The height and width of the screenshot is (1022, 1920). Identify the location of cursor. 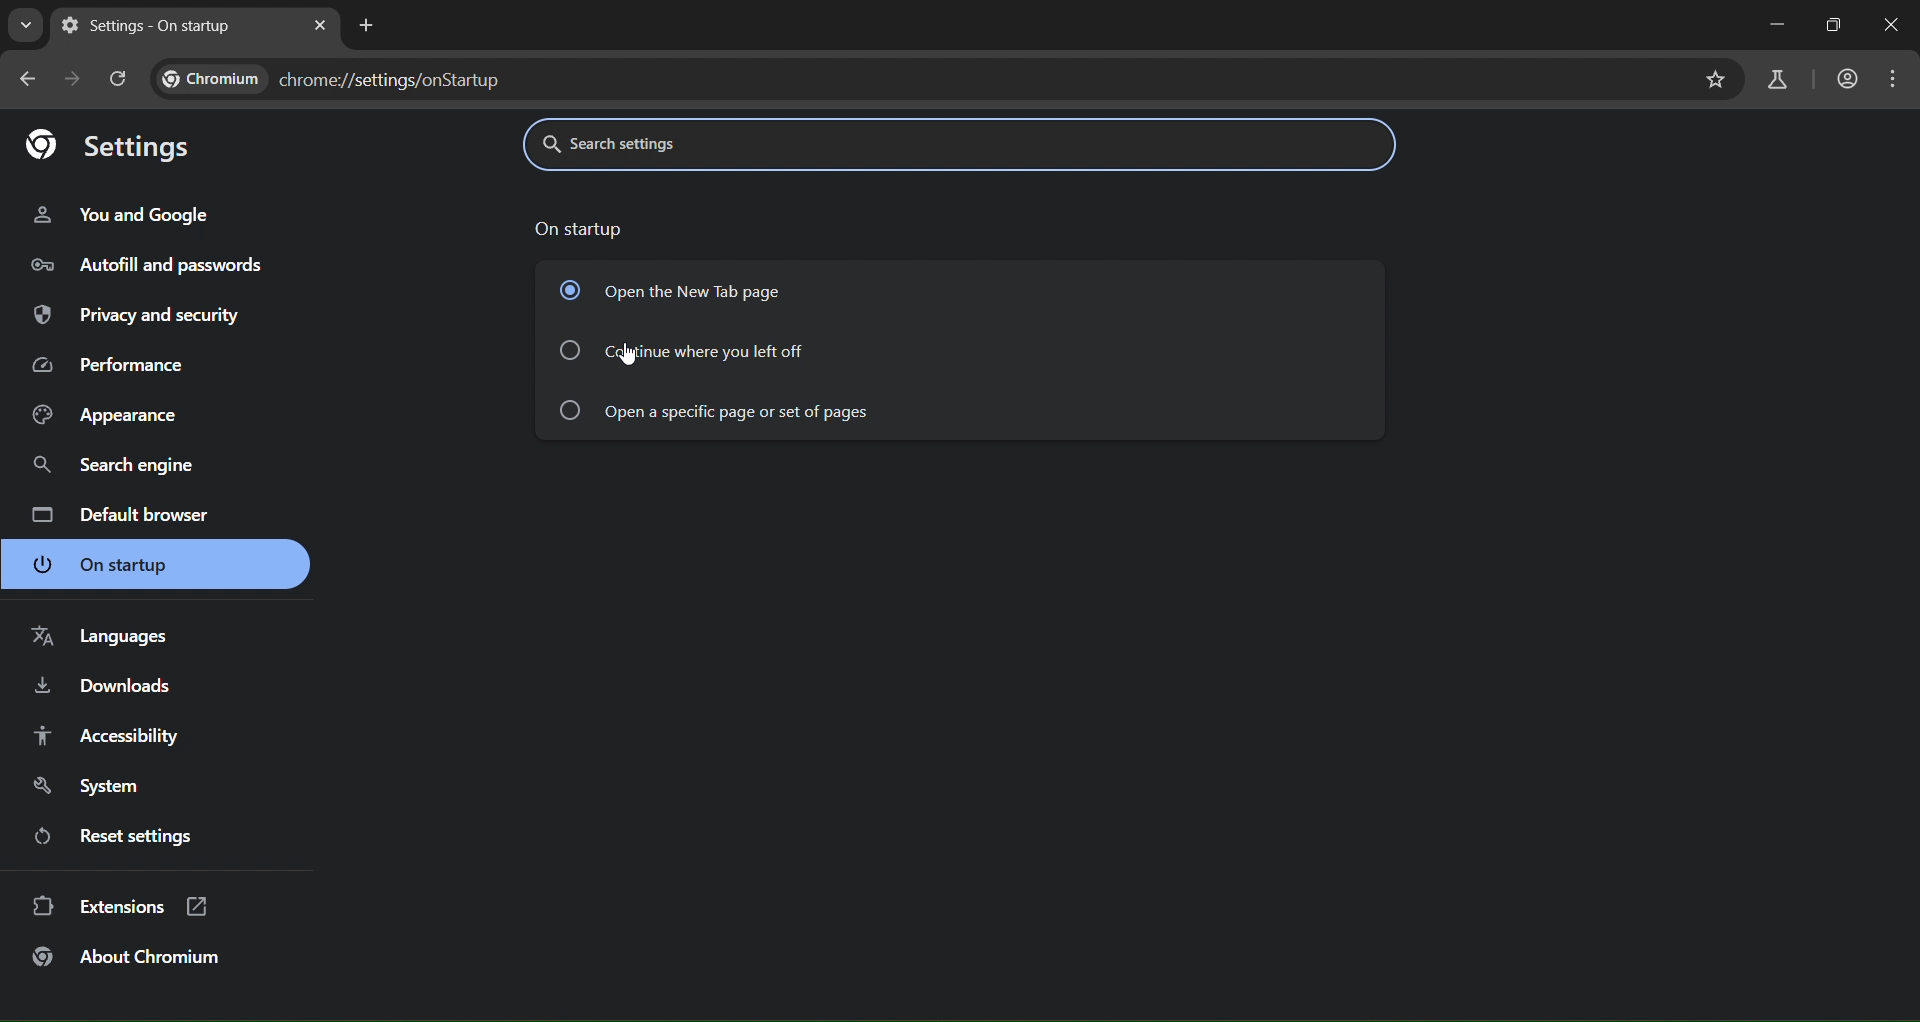
(632, 358).